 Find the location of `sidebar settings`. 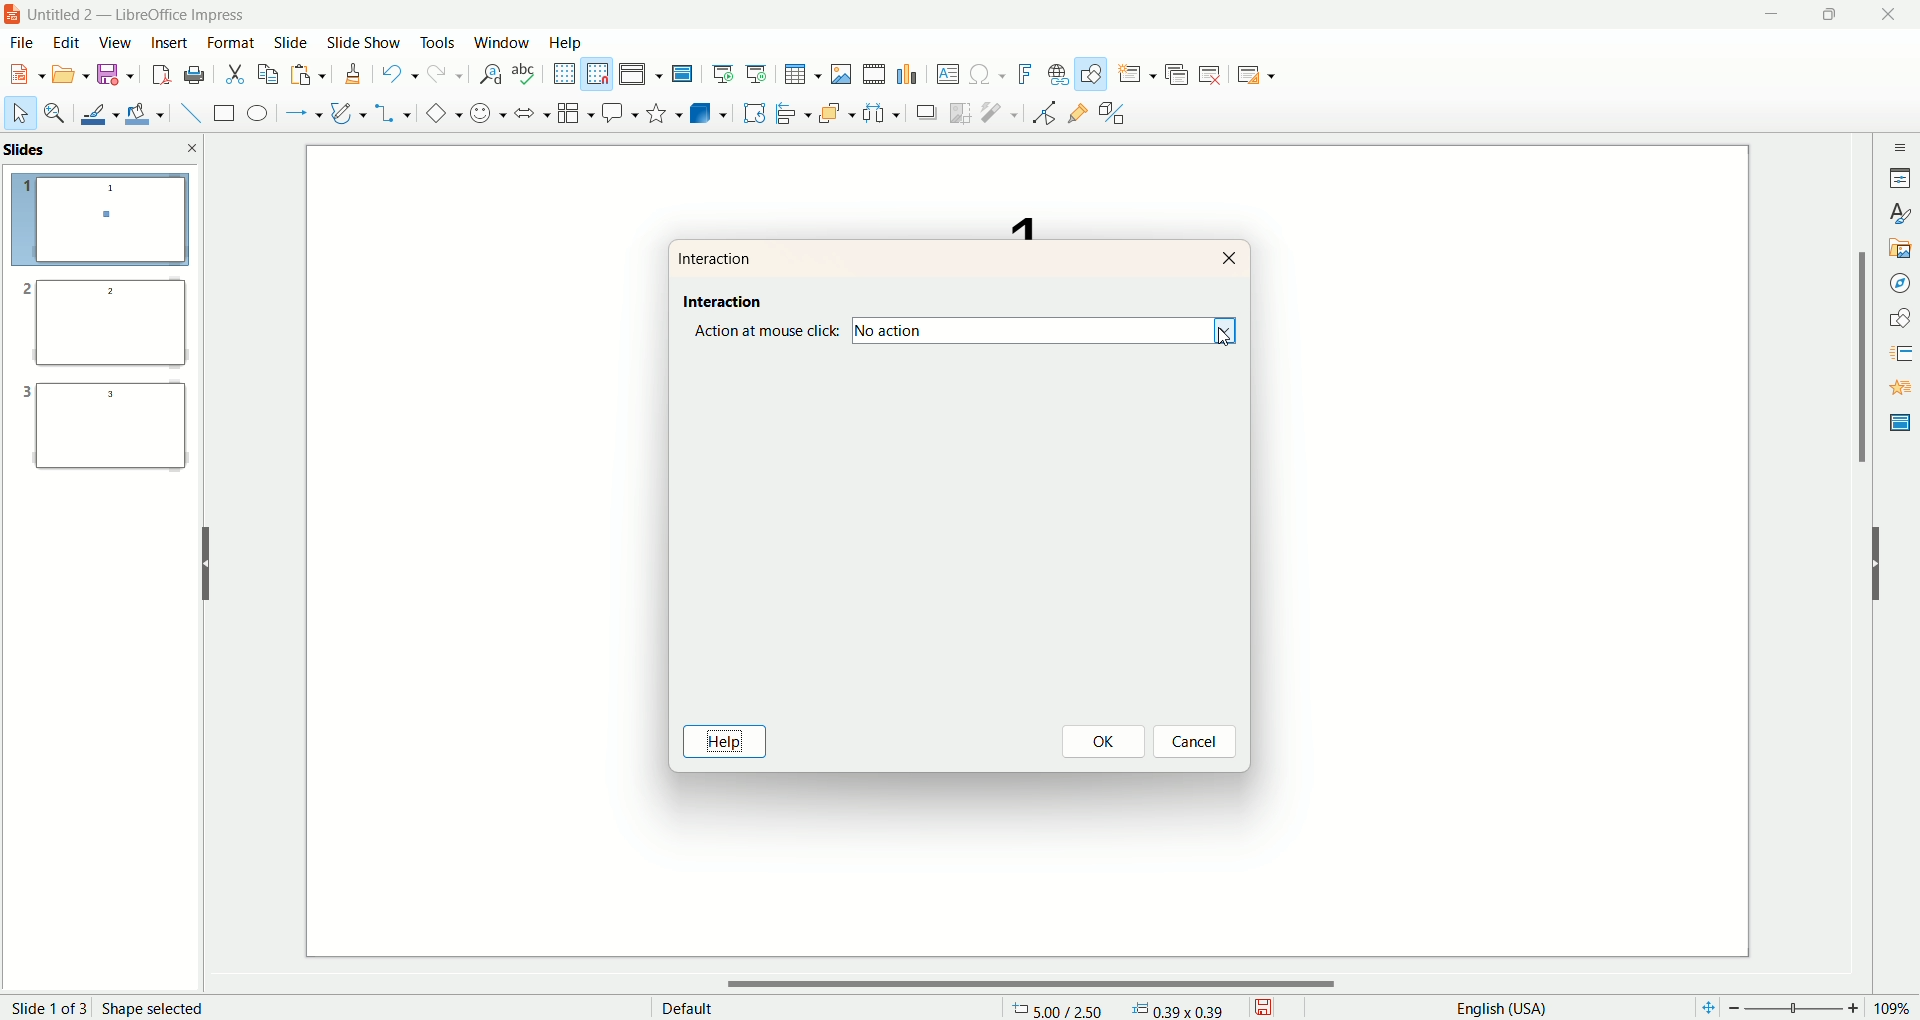

sidebar settings is located at coordinates (1898, 144).